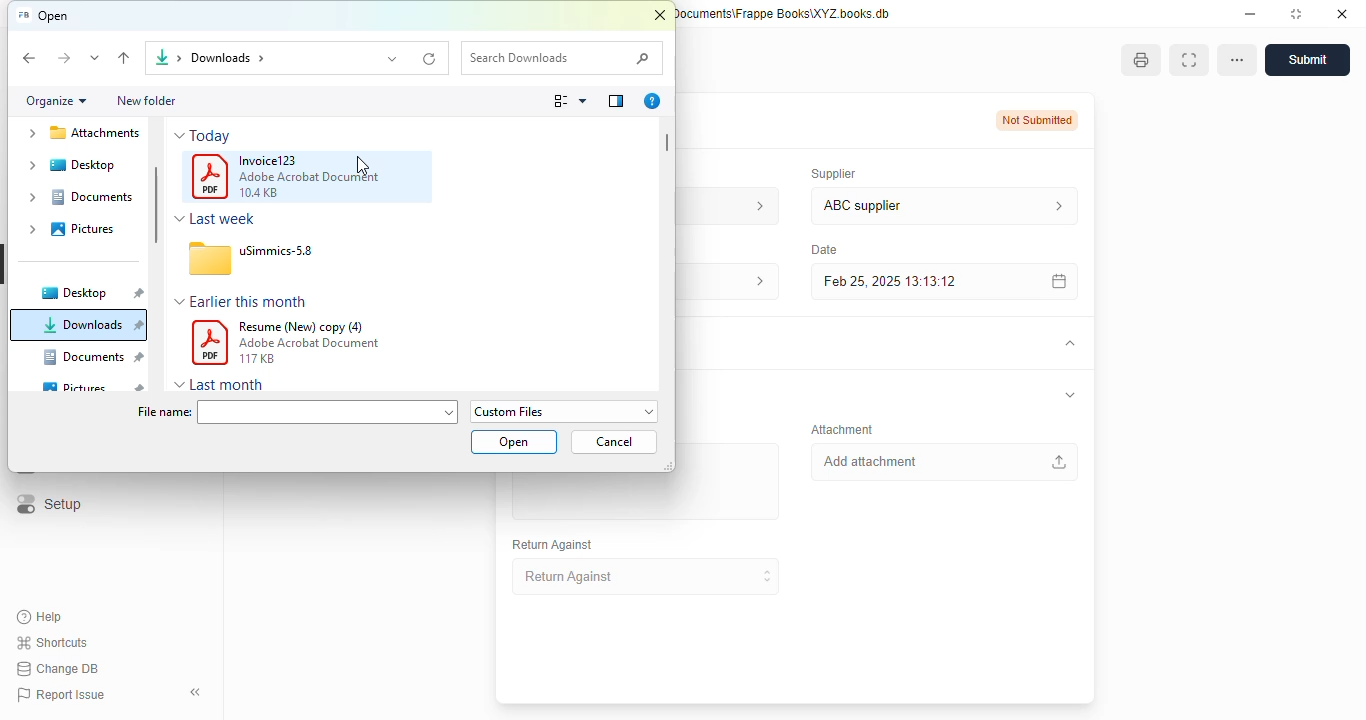 The width and height of the screenshot is (1366, 720). What do you see at coordinates (57, 101) in the screenshot?
I see `organize ` at bounding box center [57, 101].